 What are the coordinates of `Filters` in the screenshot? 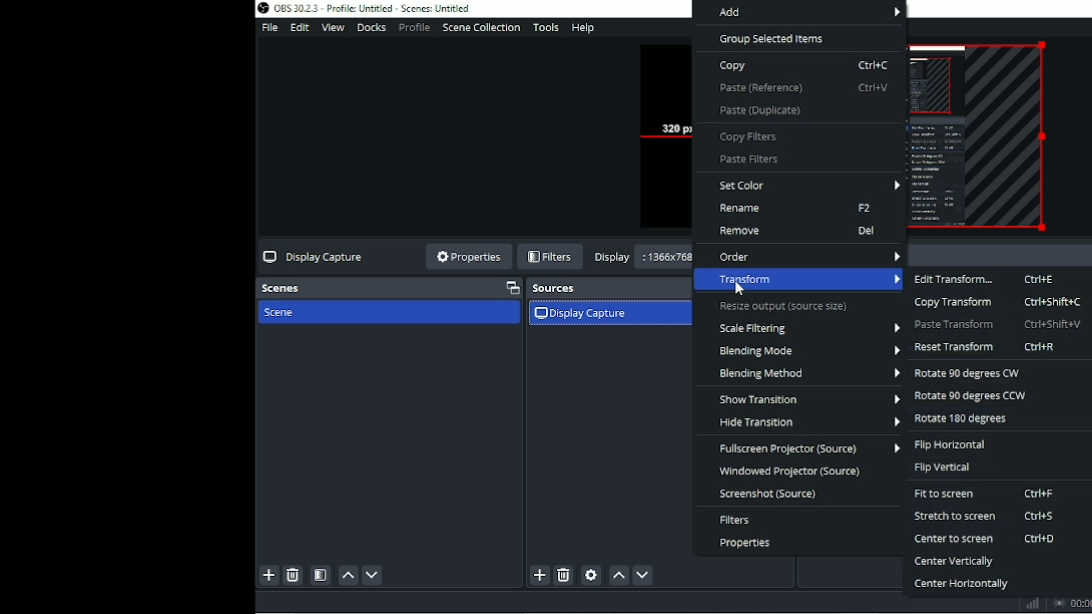 It's located at (550, 257).